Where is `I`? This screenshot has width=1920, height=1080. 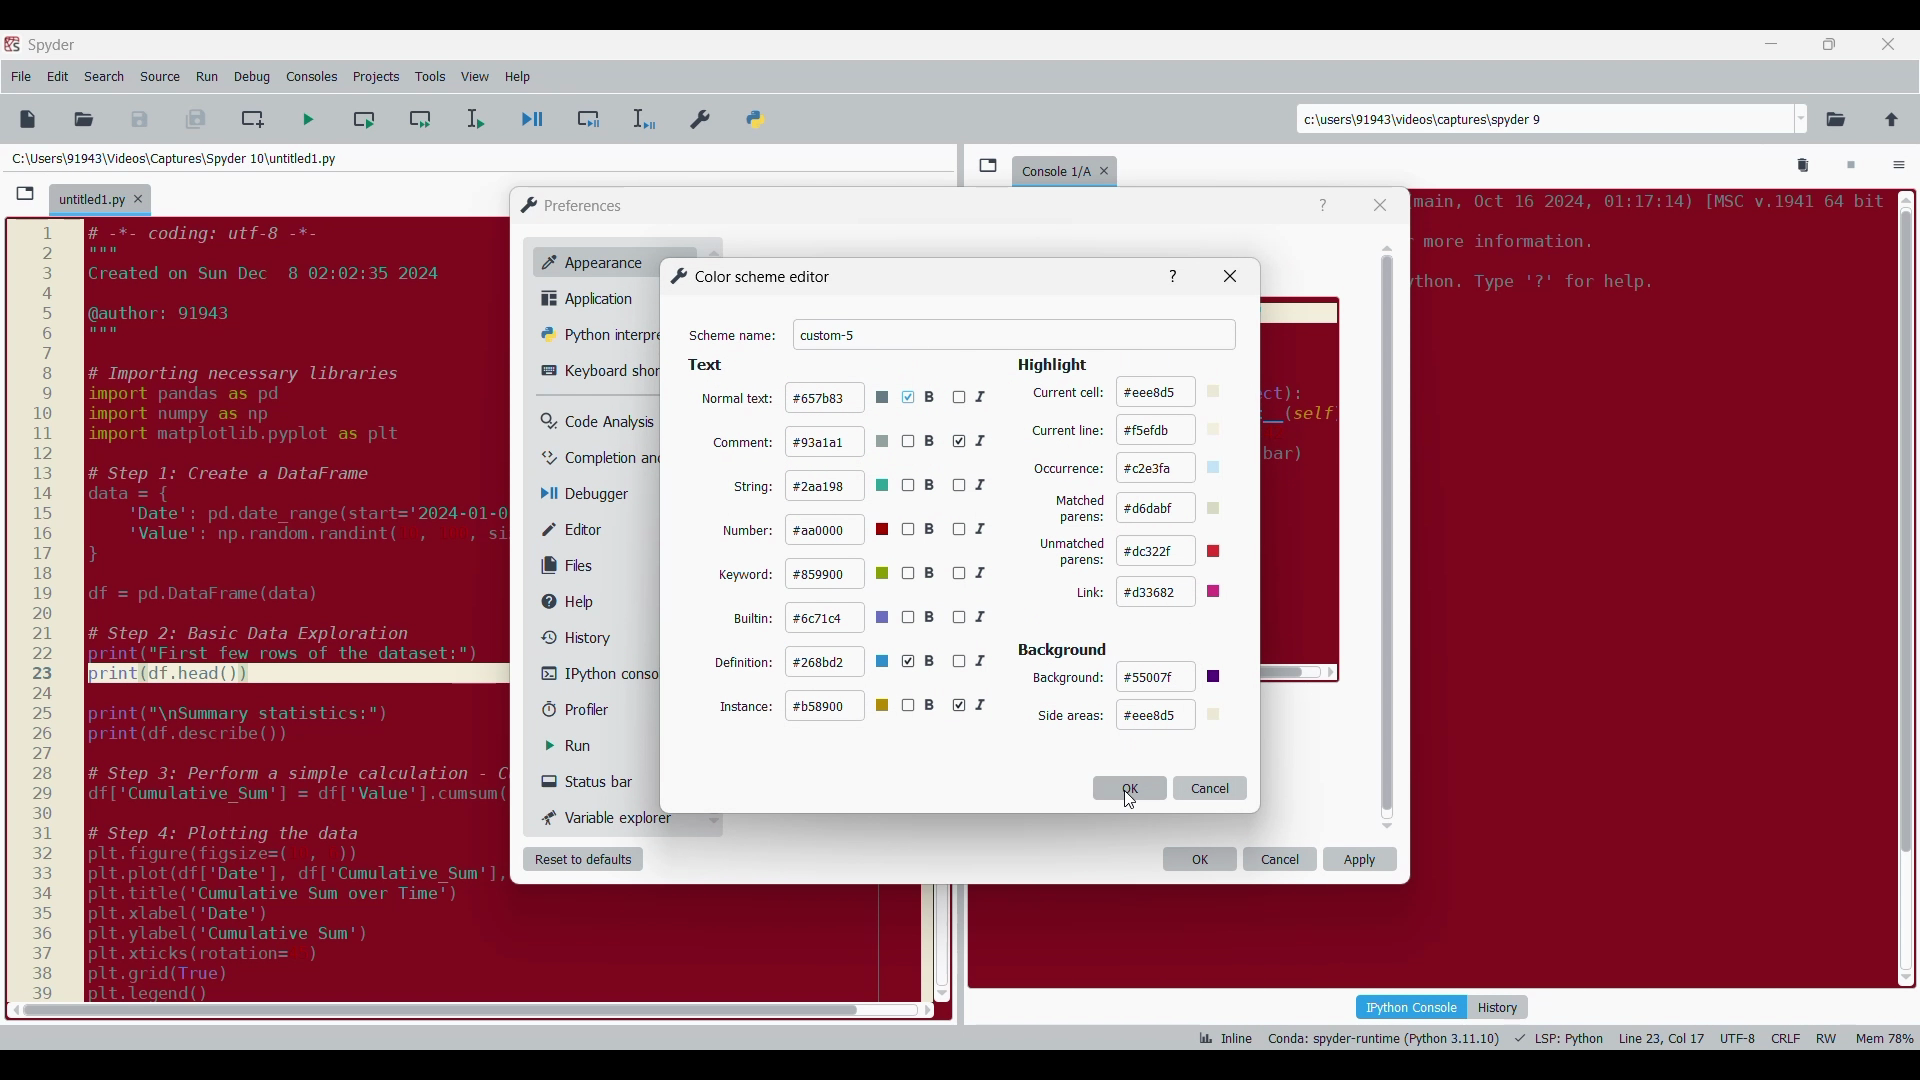
I is located at coordinates (977, 573).